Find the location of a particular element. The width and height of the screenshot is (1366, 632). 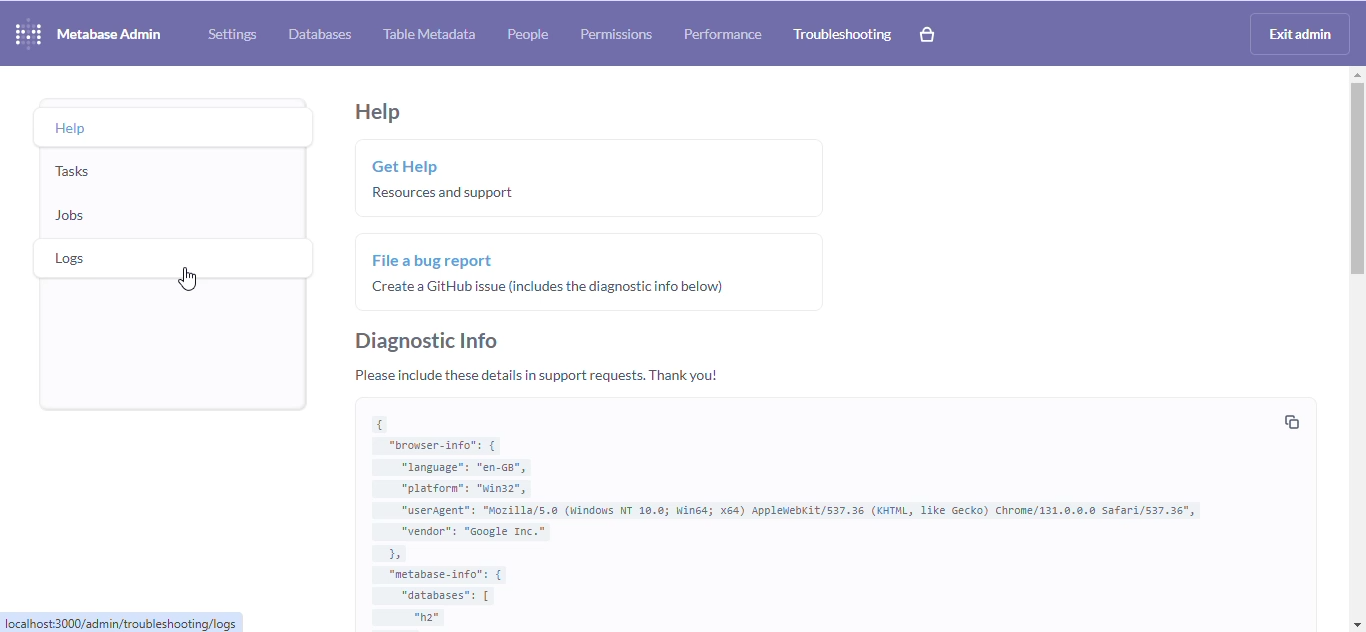

permissions is located at coordinates (617, 35).